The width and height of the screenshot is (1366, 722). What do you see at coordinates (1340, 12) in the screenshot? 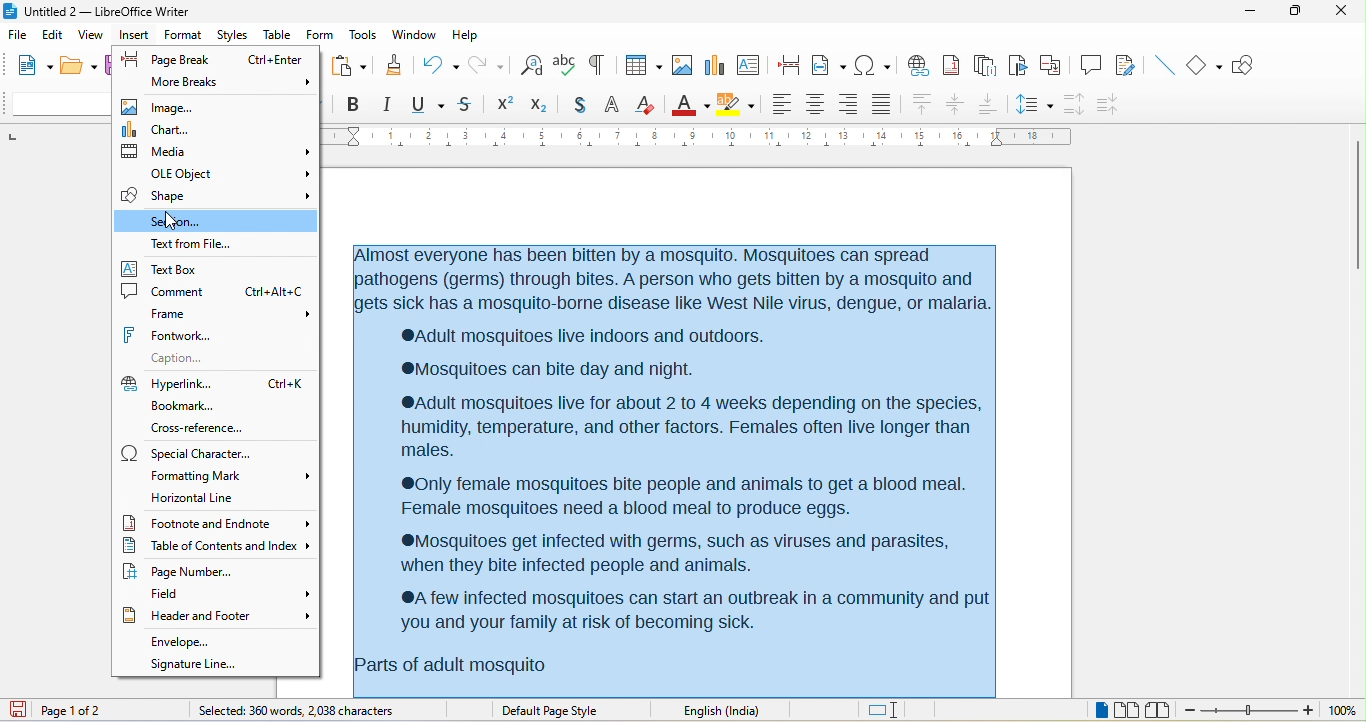
I see `close` at bounding box center [1340, 12].